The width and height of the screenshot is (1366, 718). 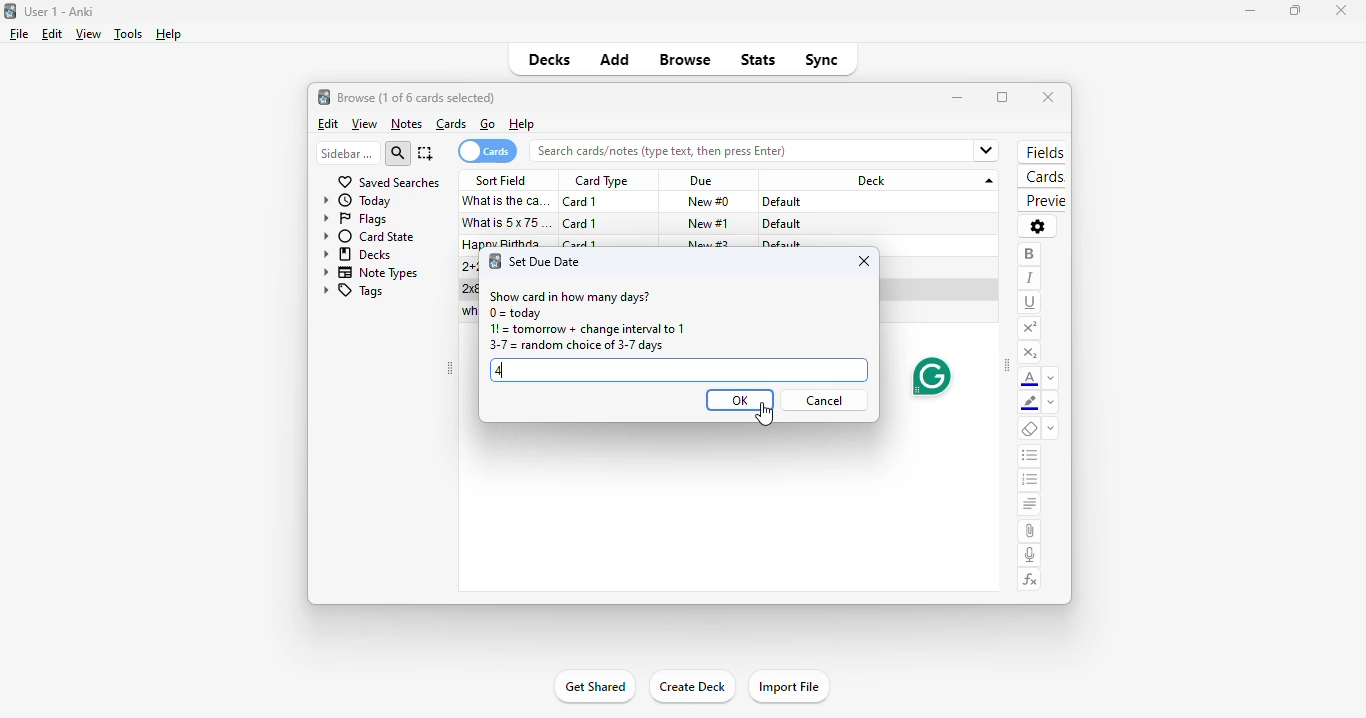 What do you see at coordinates (581, 202) in the screenshot?
I see `card 1` at bounding box center [581, 202].